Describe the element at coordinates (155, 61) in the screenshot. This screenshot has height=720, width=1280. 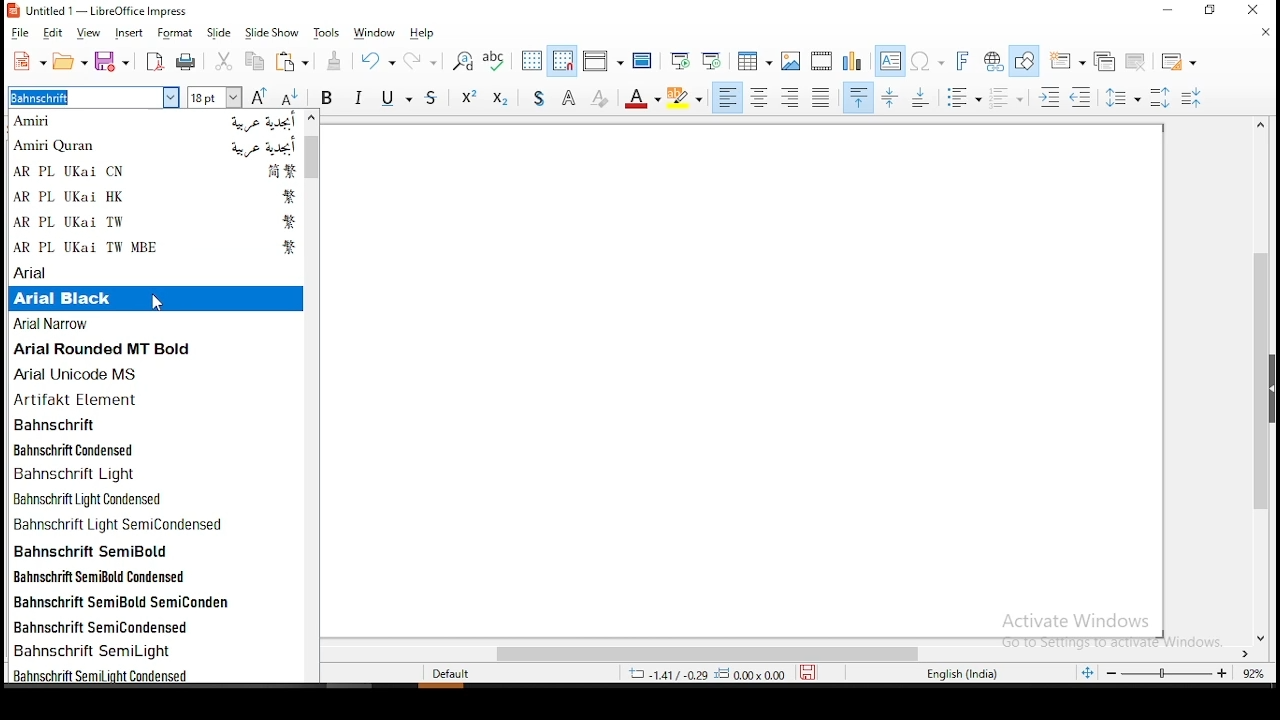
I see `export as pdf` at that location.